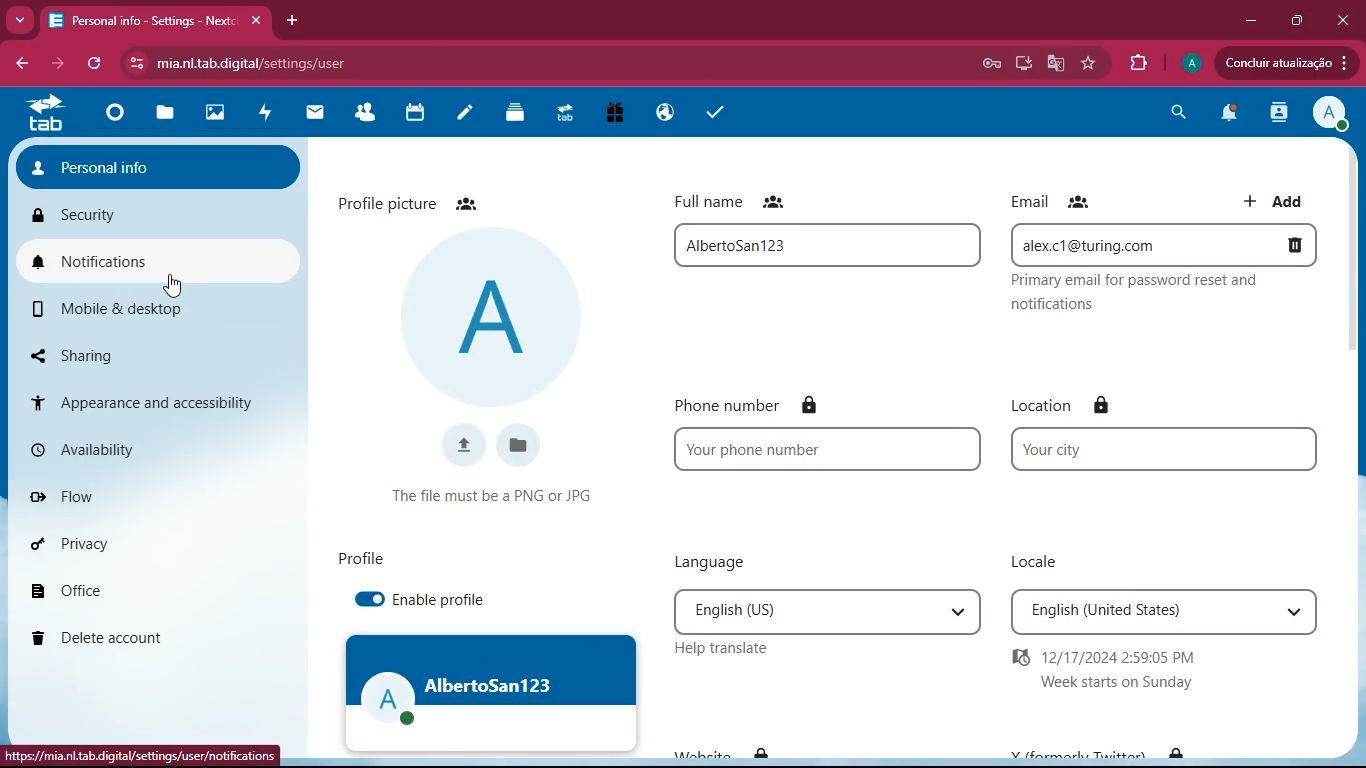 The width and height of the screenshot is (1366, 768). Describe the element at coordinates (124, 307) in the screenshot. I see `mobile & desktop` at that location.